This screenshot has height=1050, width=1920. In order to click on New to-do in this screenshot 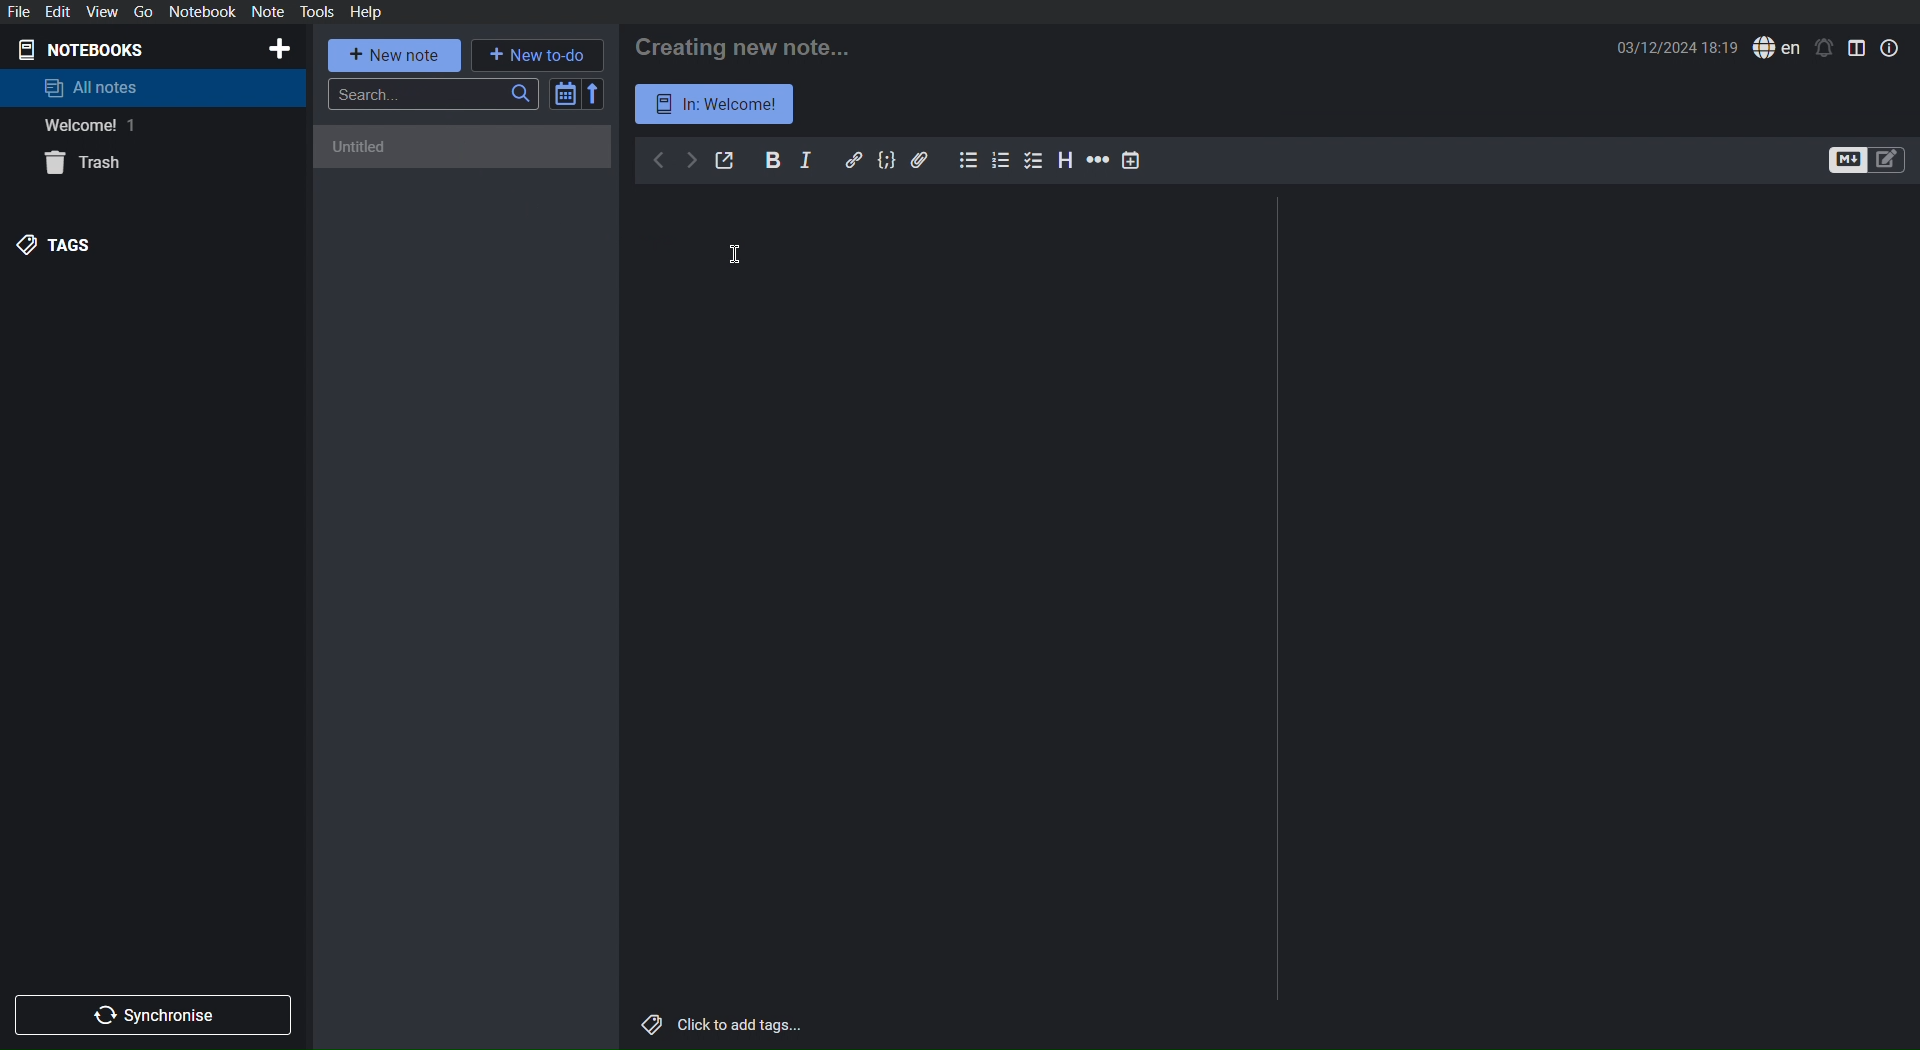, I will do `click(537, 53)`.